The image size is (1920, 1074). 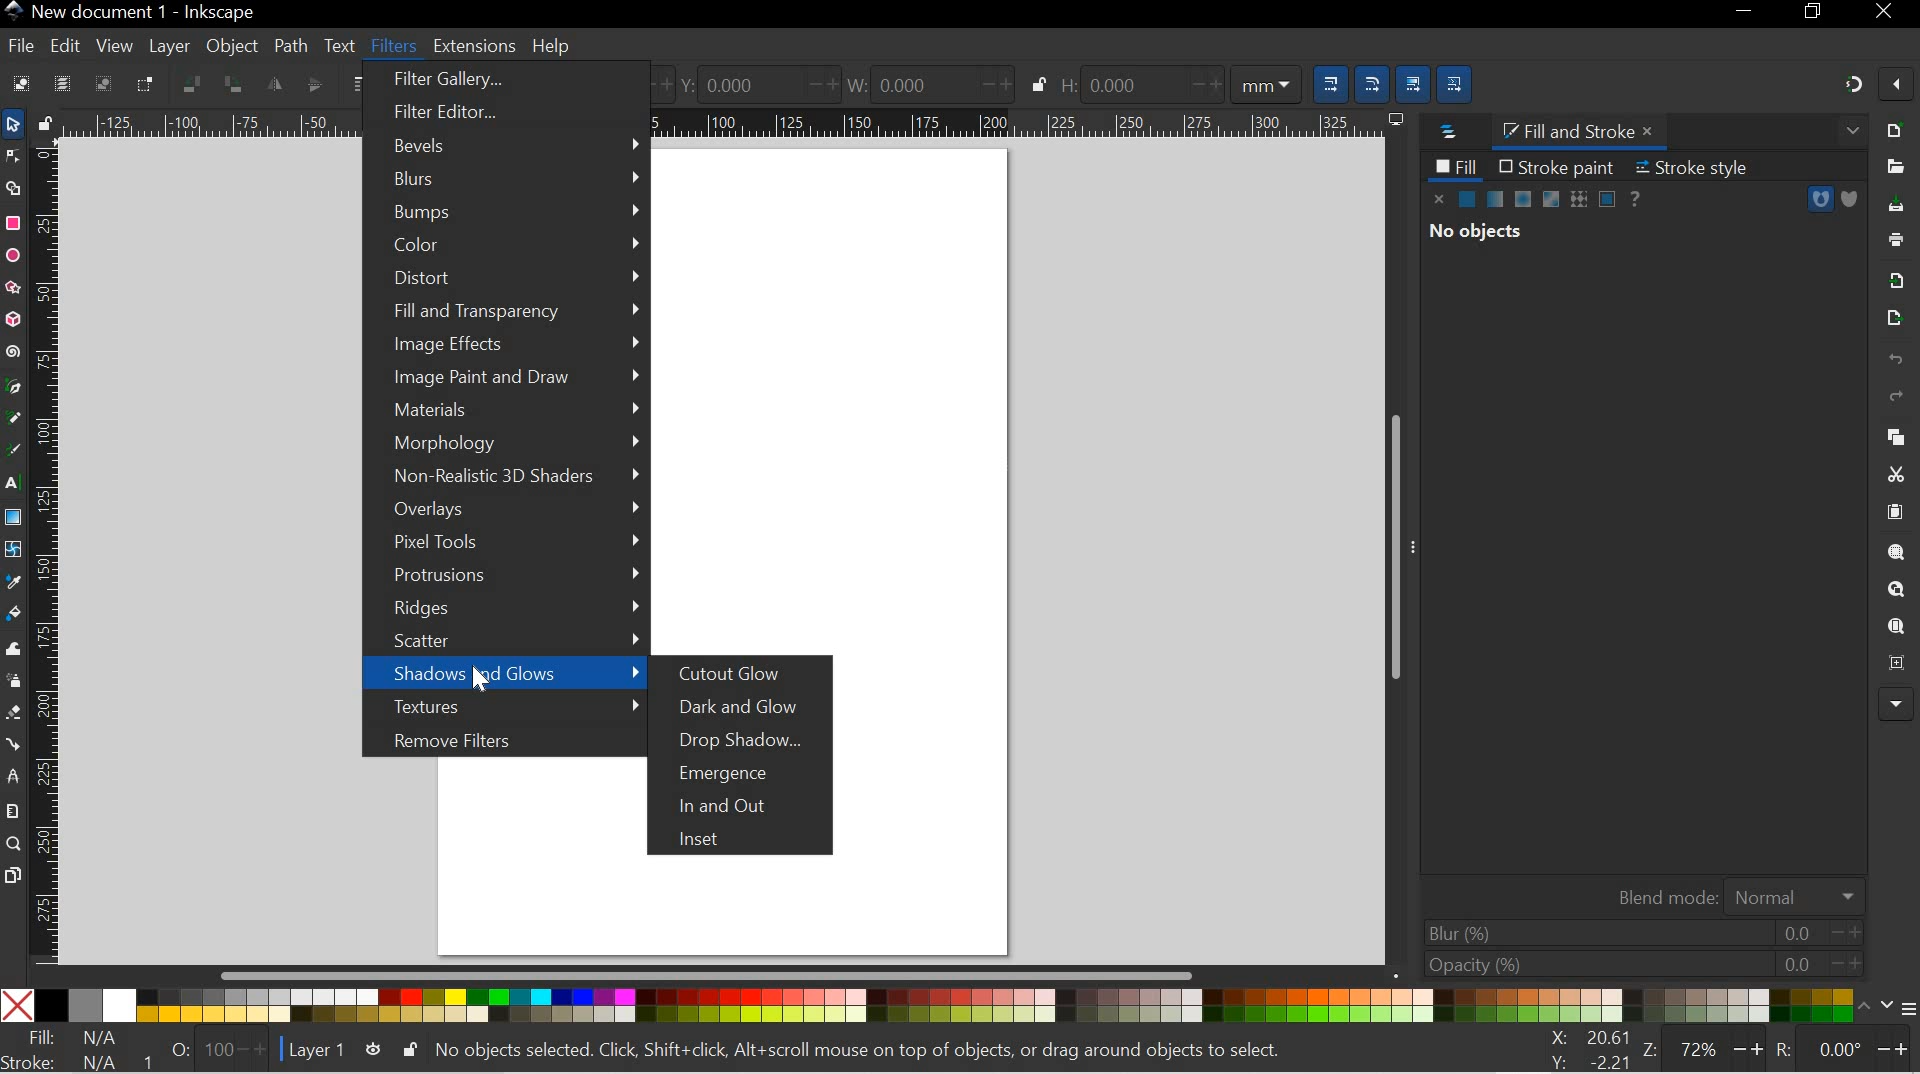 I want to click on SCROLLBAR, so click(x=1399, y=549).